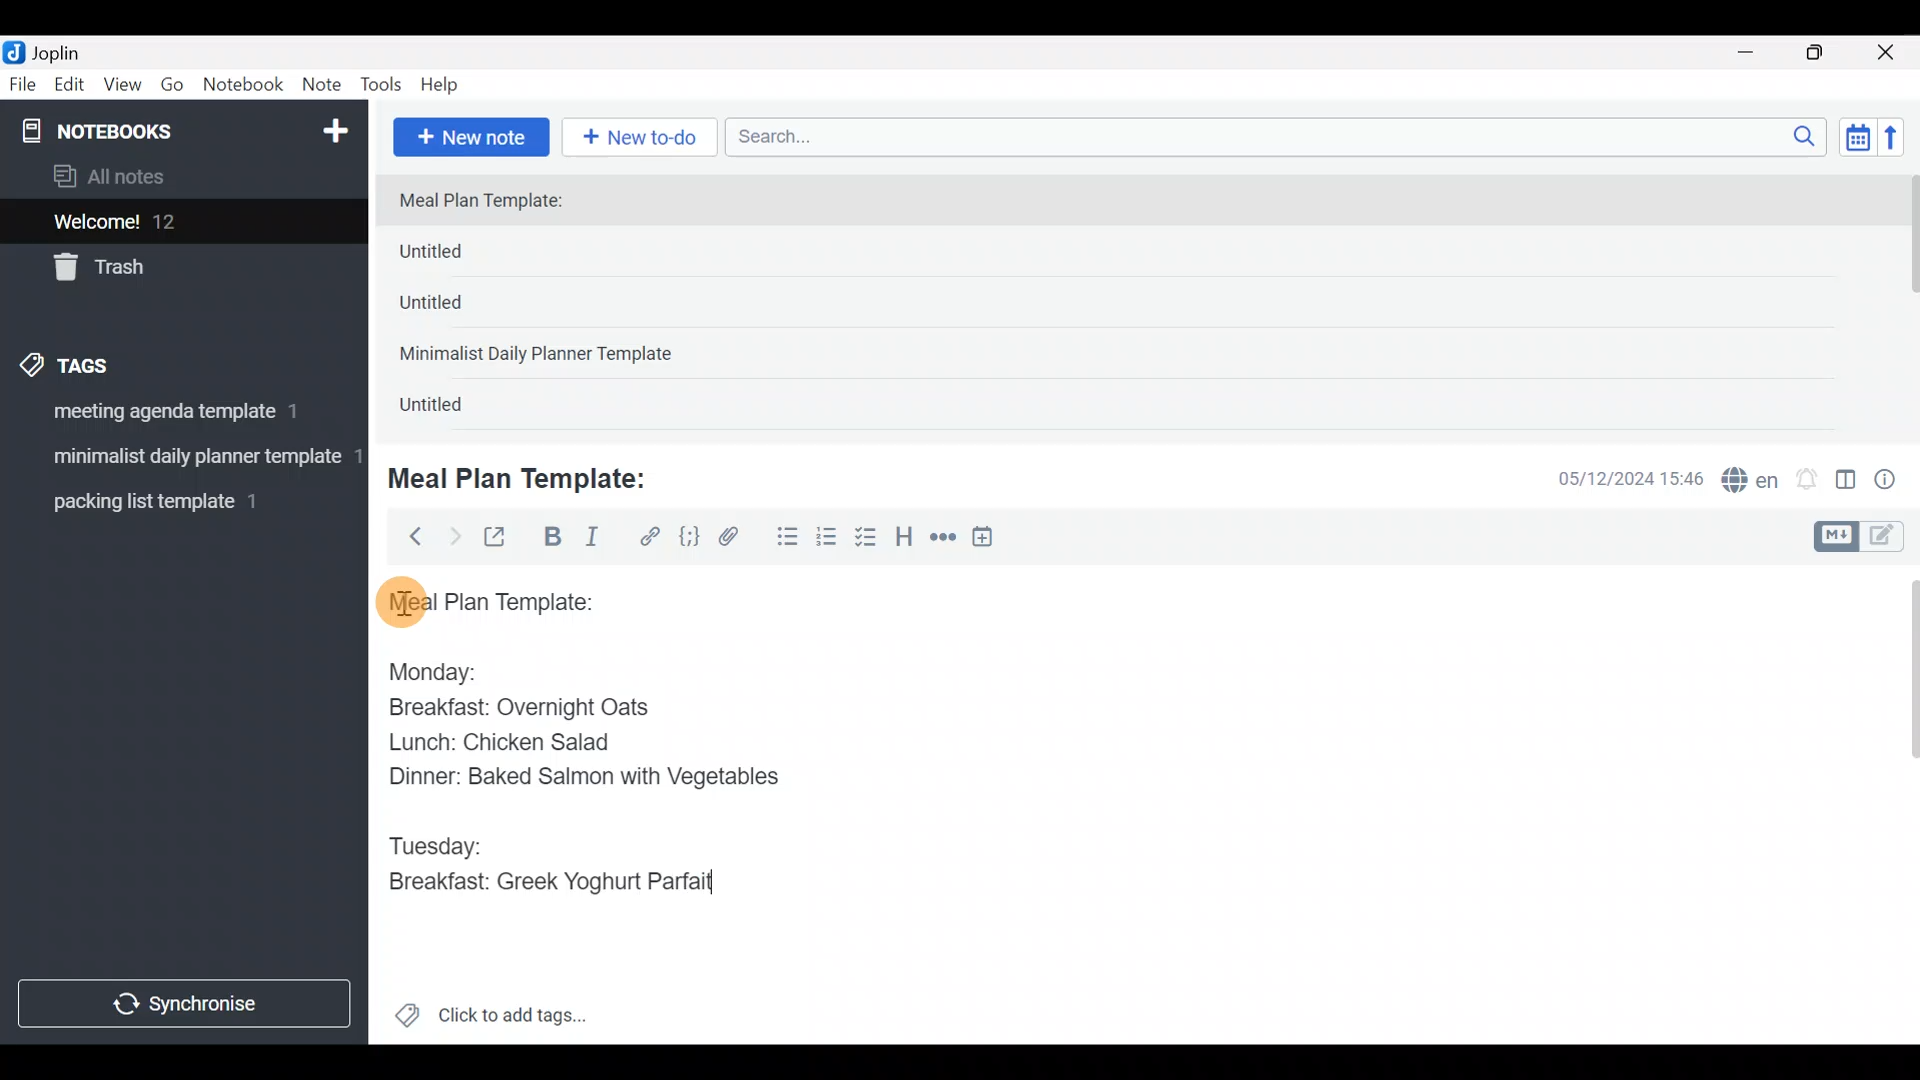 The image size is (1920, 1080). I want to click on Tuesday:, so click(435, 846).